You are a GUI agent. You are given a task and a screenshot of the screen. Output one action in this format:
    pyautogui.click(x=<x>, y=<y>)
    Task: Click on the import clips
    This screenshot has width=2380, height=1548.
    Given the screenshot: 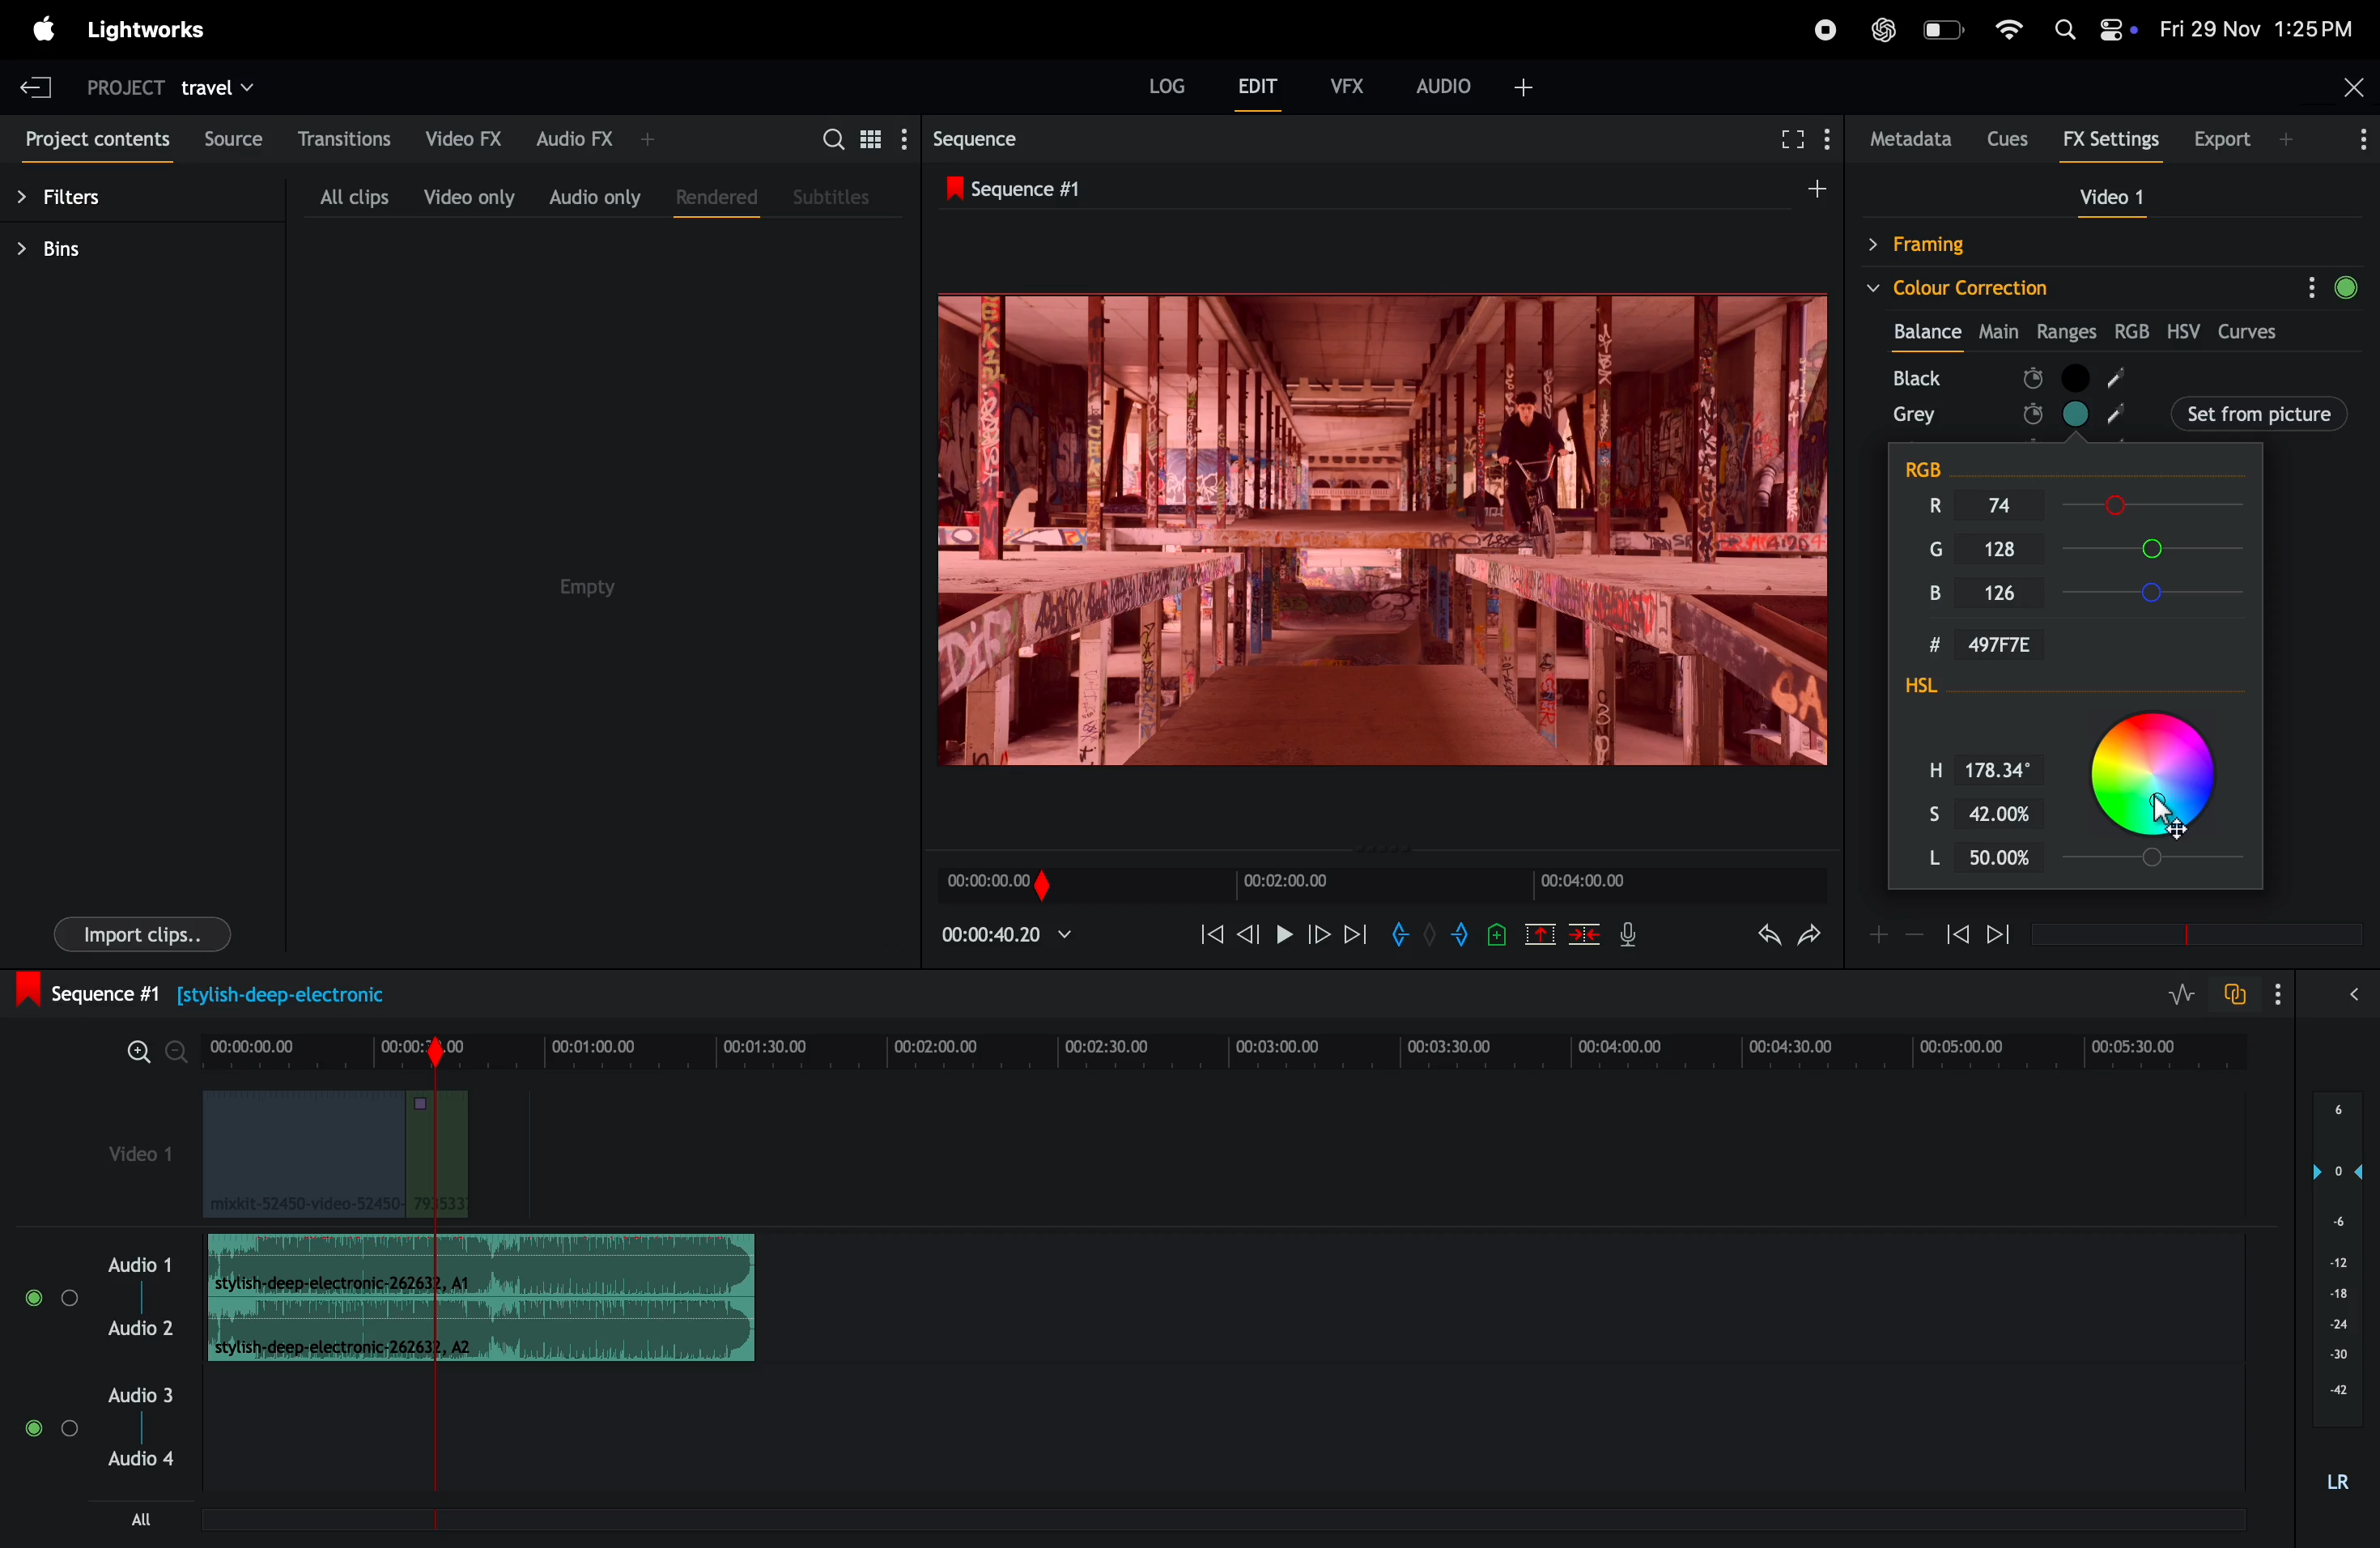 What is the action you would take?
    pyautogui.click(x=143, y=933)
    